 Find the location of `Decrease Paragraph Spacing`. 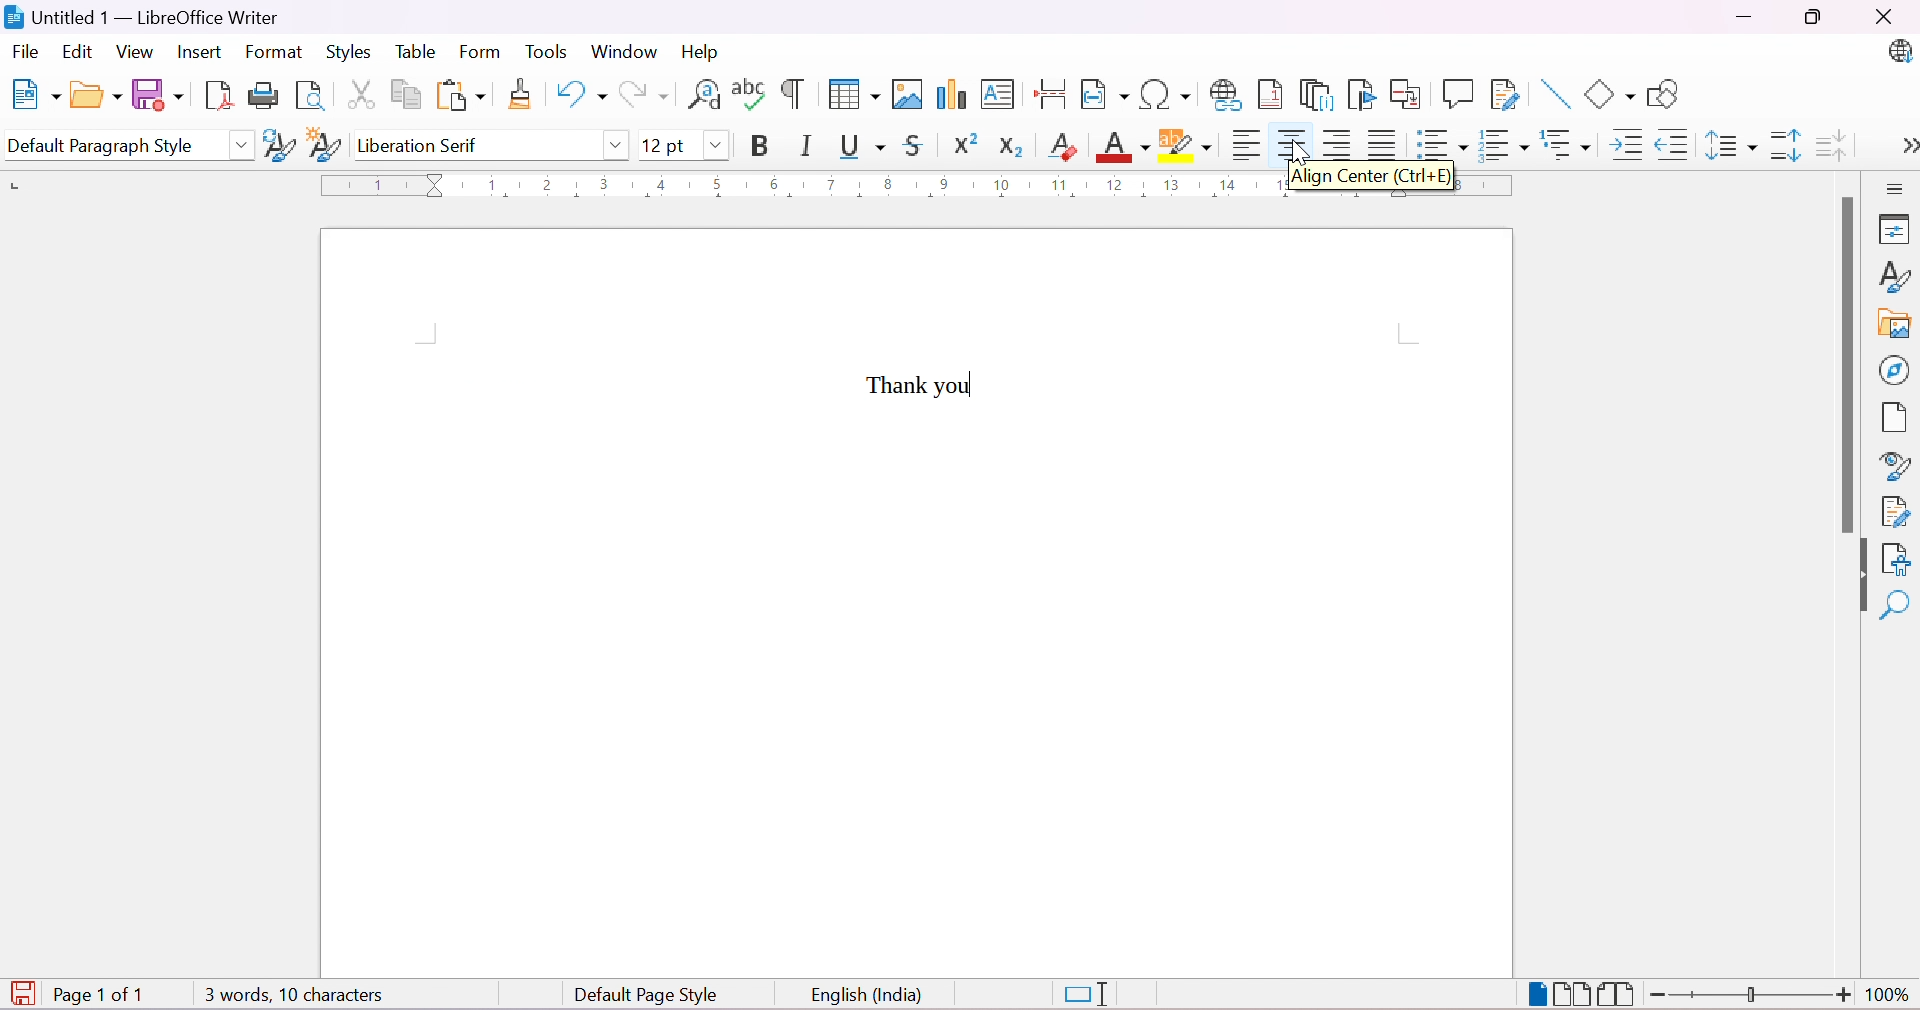

Decrease Paragraph Spacing is located at coordinates (1832, 142).